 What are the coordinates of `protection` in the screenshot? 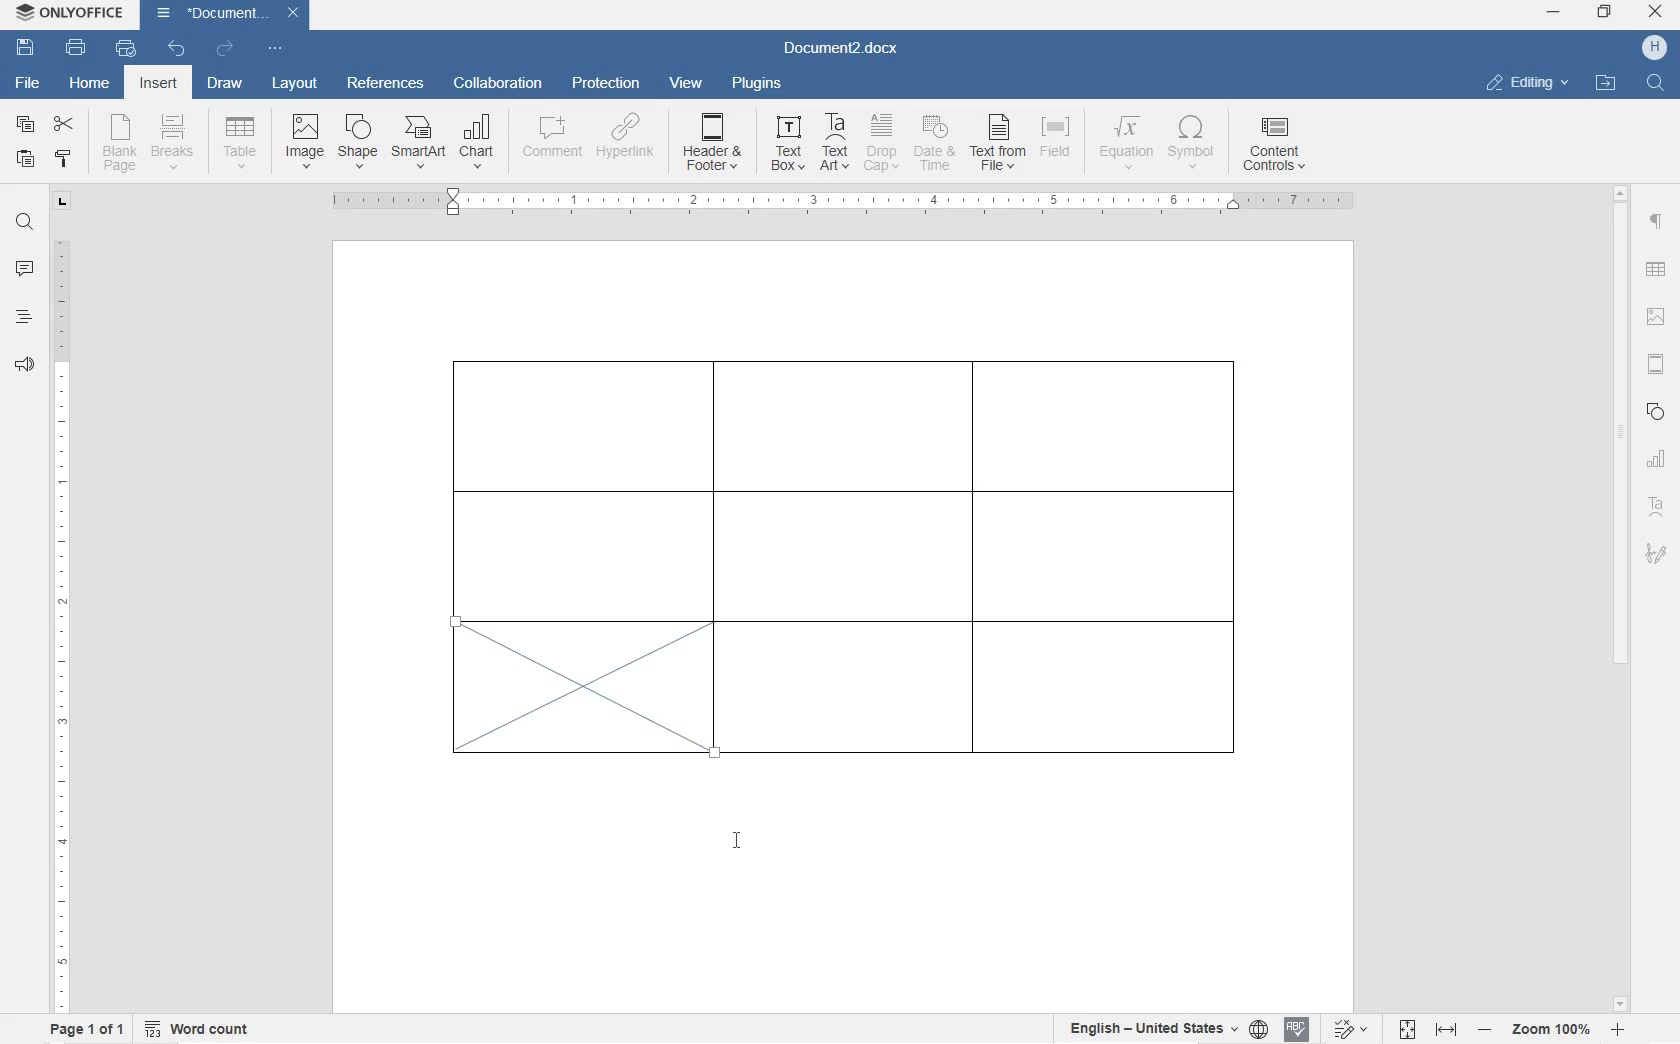 It's located at (609, 84).